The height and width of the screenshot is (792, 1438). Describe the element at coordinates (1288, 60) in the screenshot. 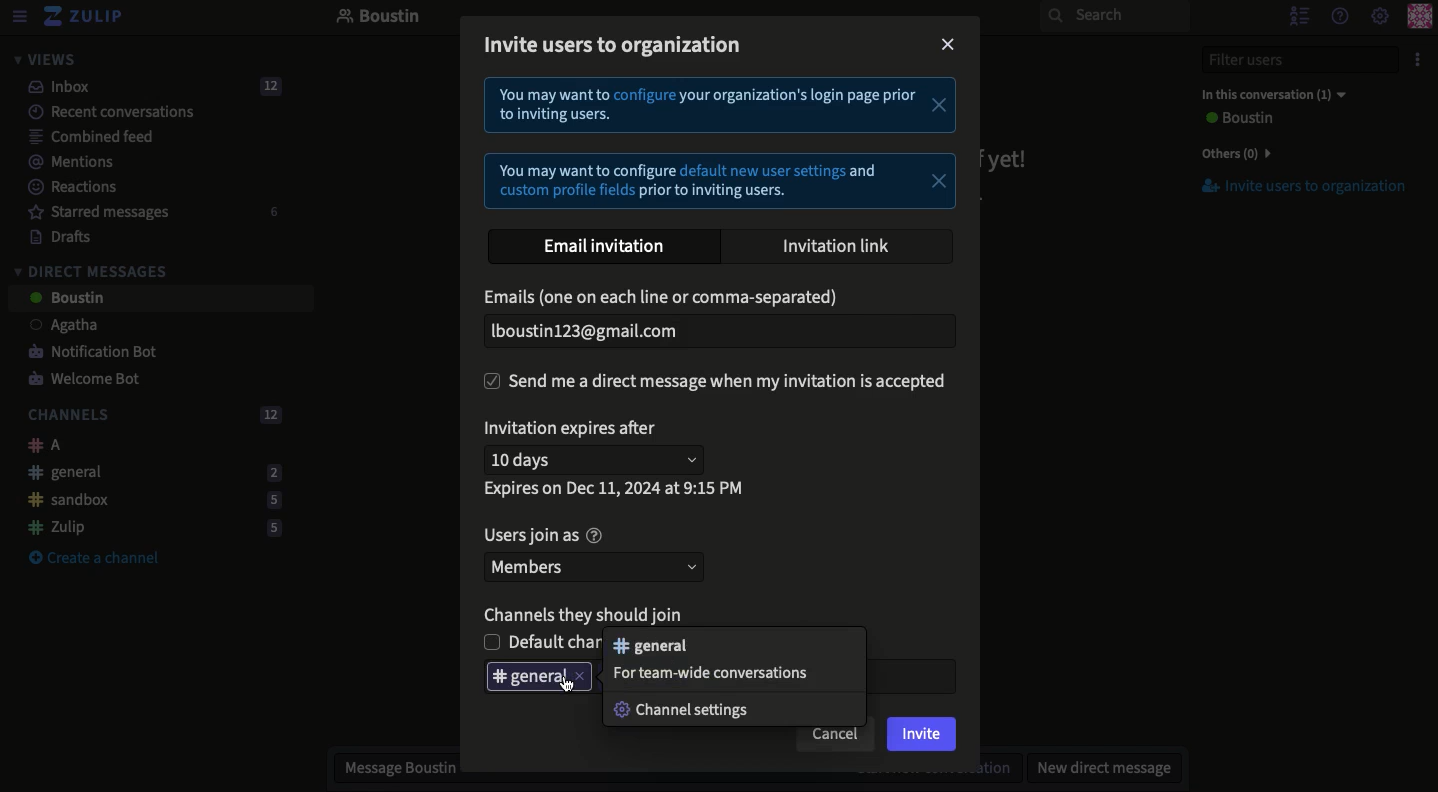

I see `Filter users` at that location.